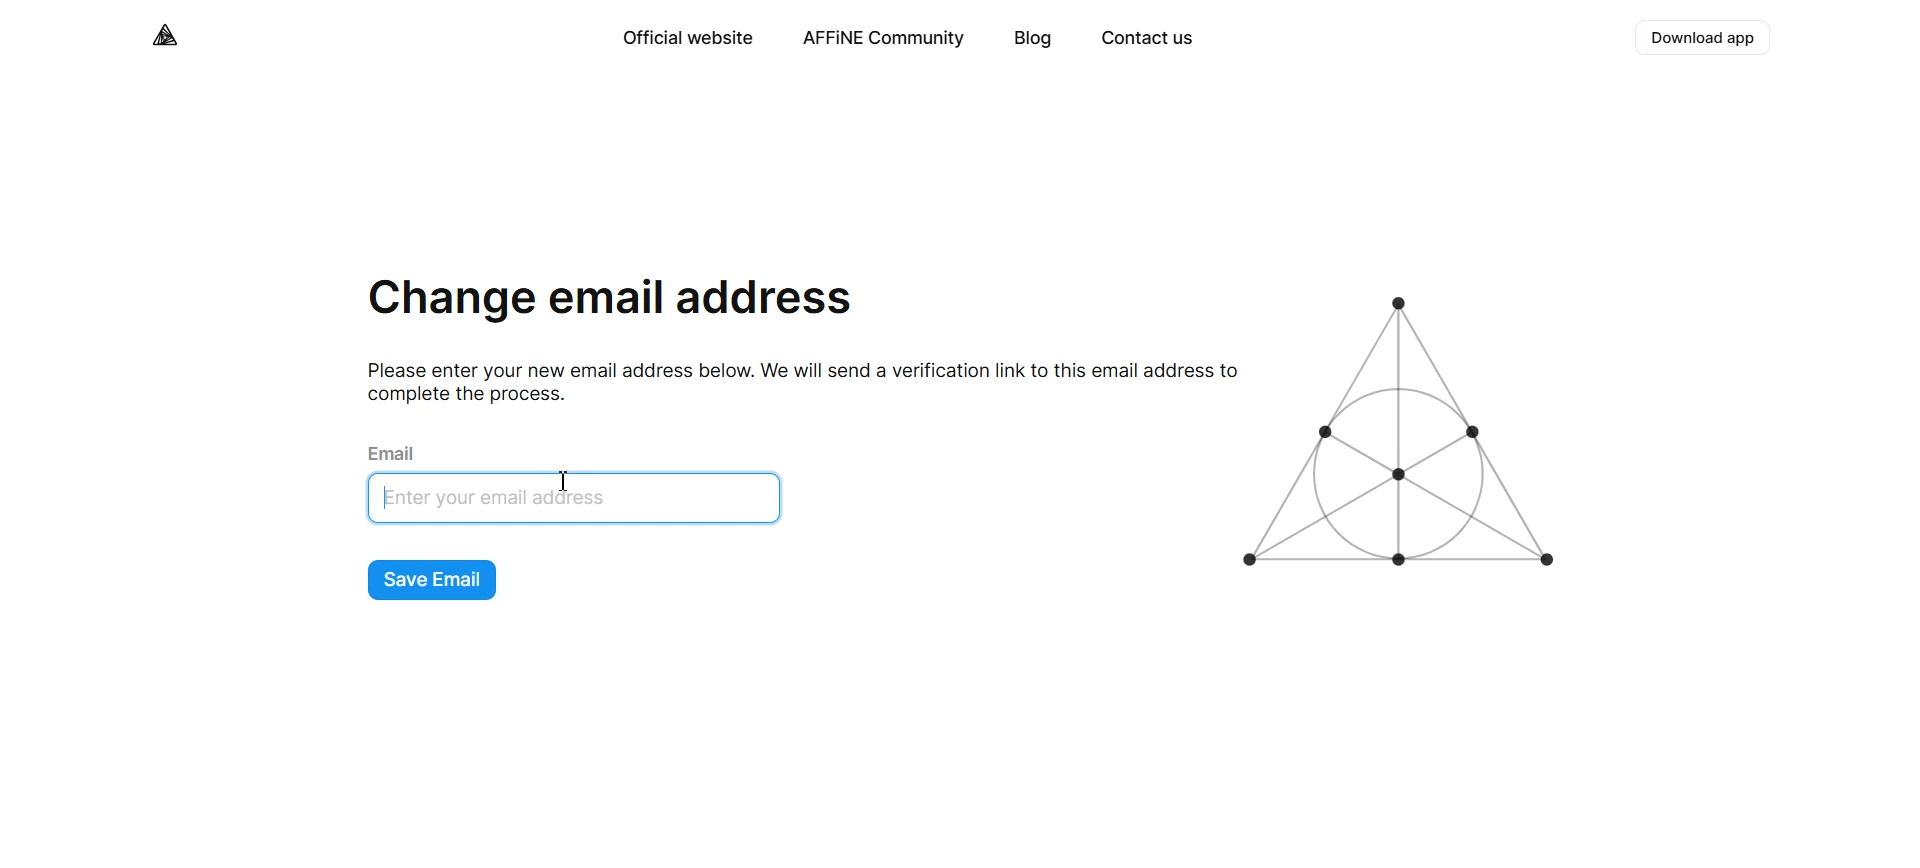 The image size is (1920, 868). I want to click on Text cursor, so click(391, 497).